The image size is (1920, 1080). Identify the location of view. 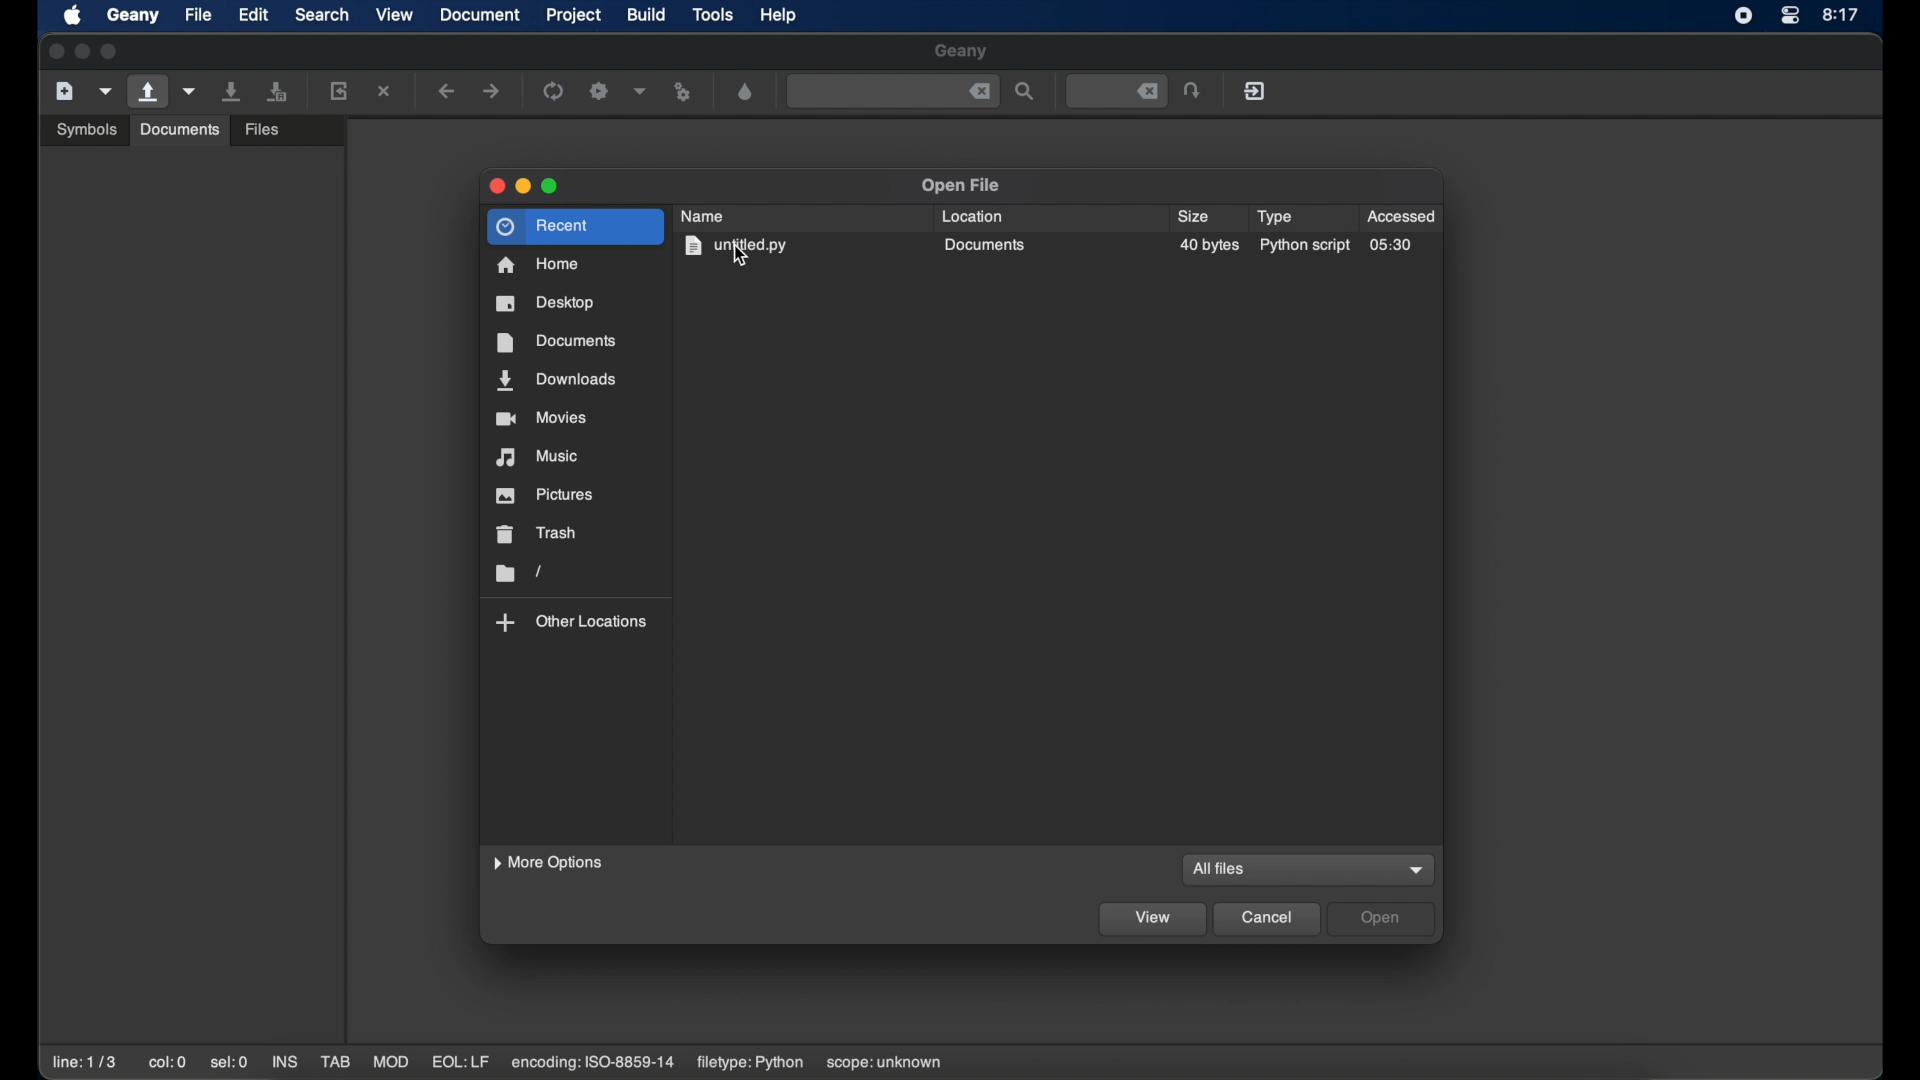
(394, 14).